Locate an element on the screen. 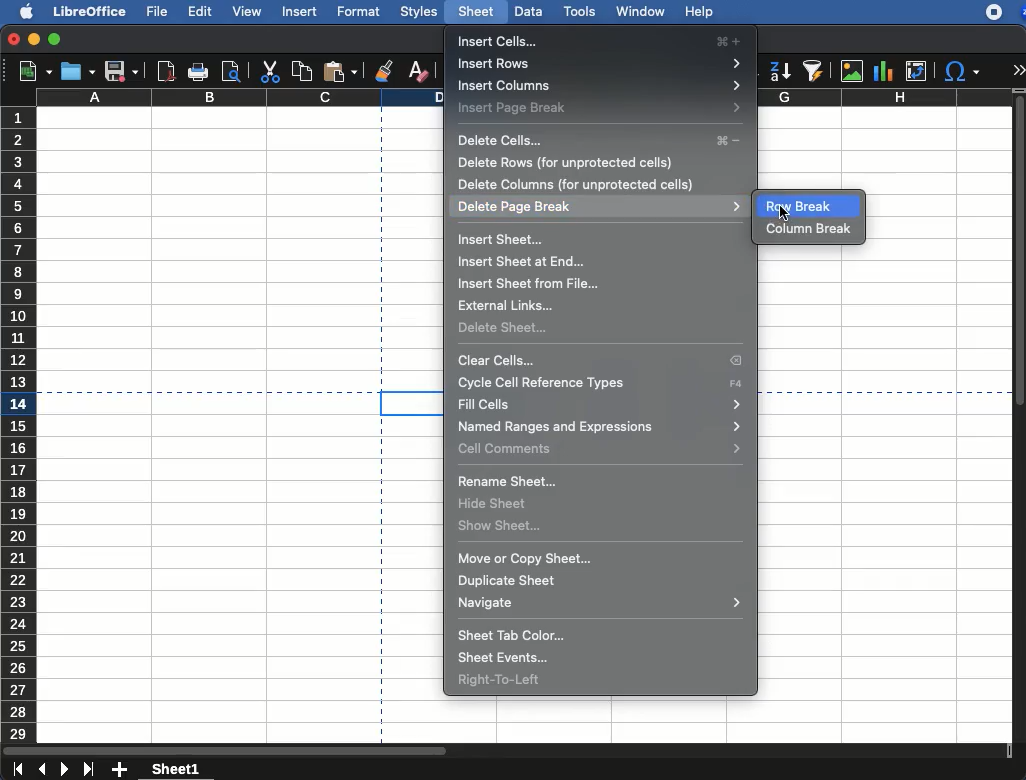  delete rows (for unprotected cells) is located at coordinates (566, 163).